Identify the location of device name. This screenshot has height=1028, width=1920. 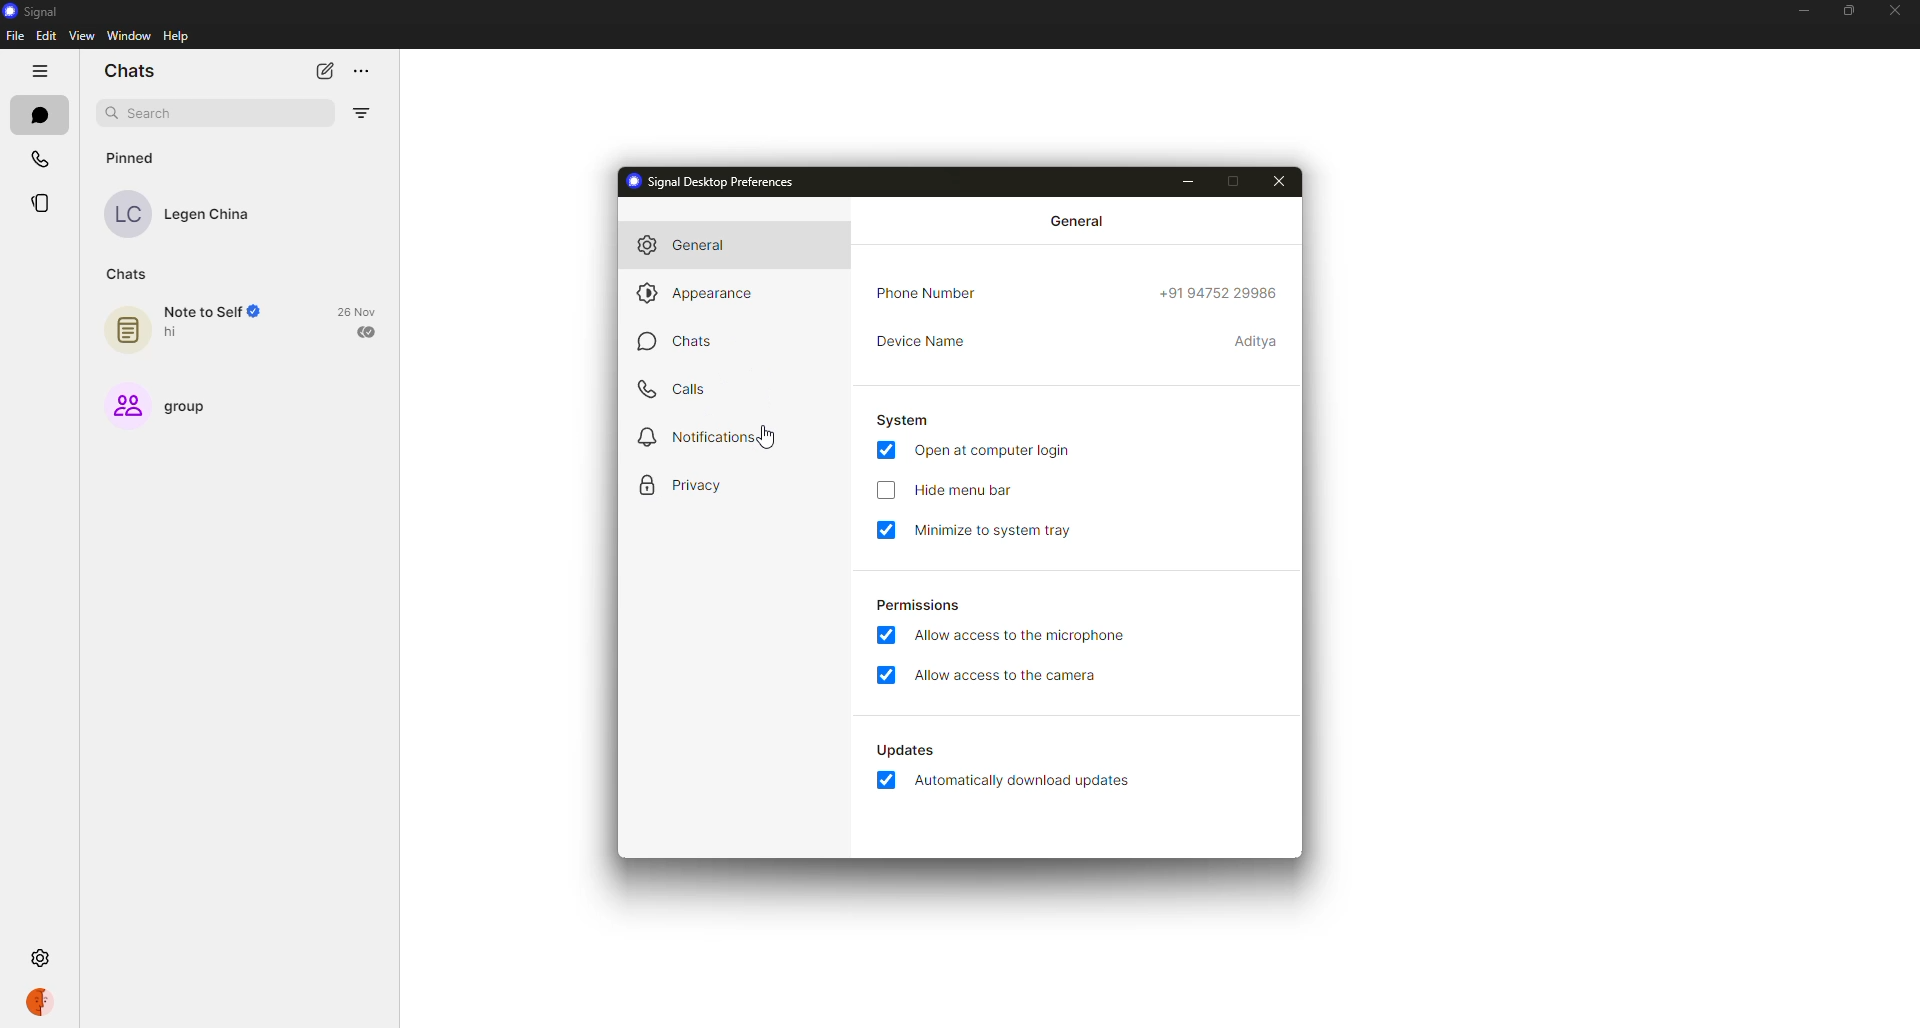
(1257, 343).